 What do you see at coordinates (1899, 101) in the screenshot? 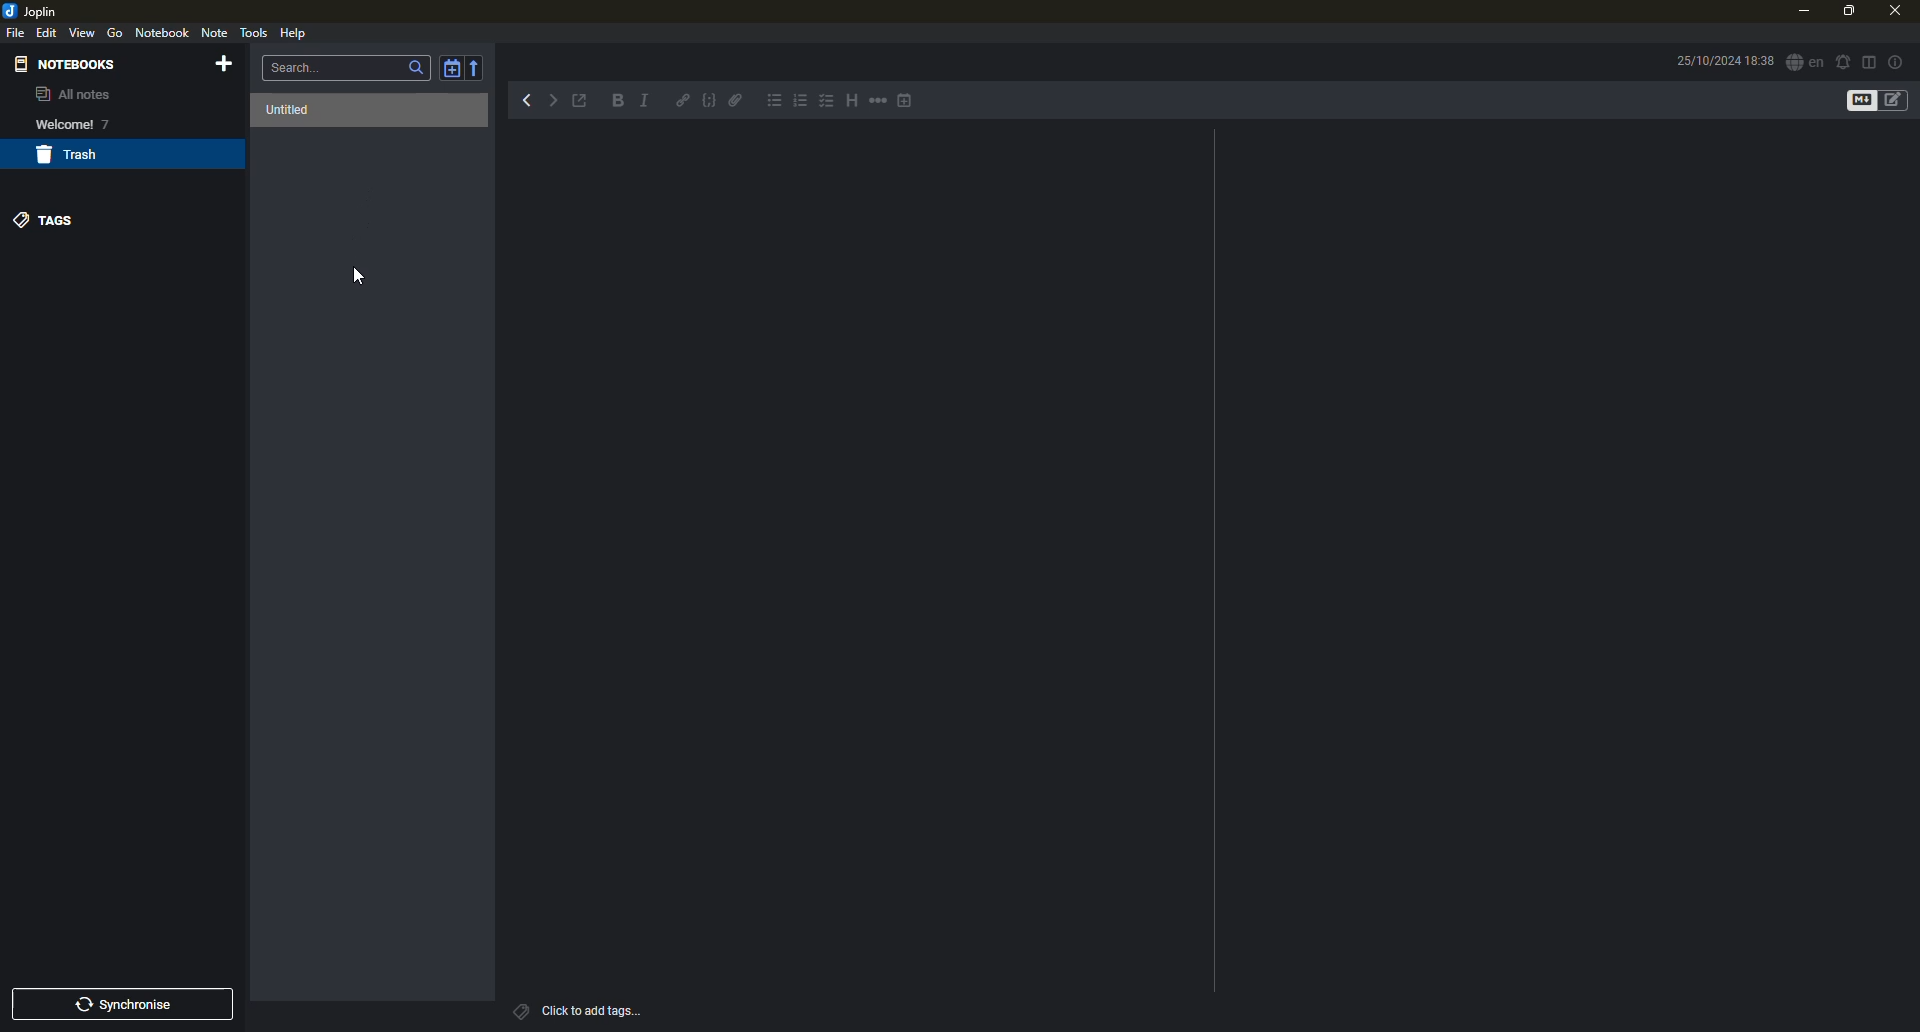
I see `toggle editors` at bounding box center [1899, 101].